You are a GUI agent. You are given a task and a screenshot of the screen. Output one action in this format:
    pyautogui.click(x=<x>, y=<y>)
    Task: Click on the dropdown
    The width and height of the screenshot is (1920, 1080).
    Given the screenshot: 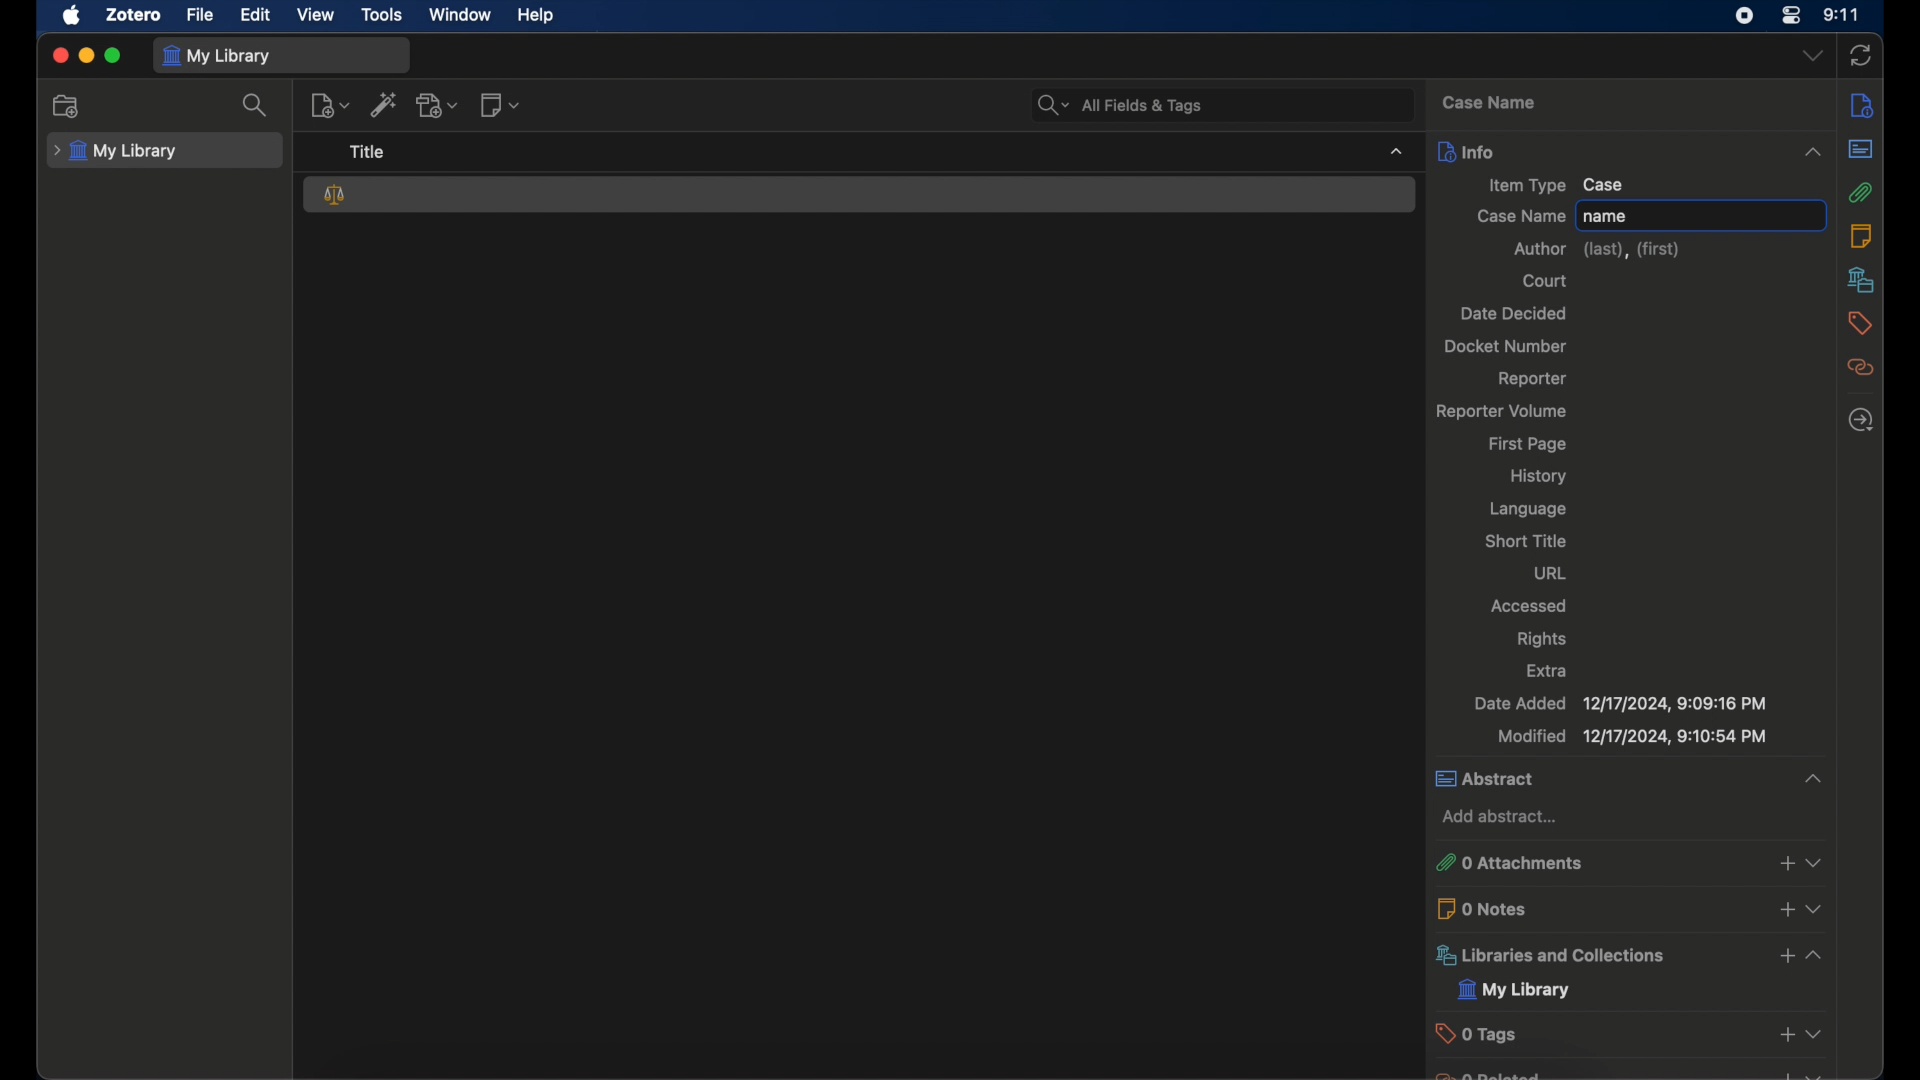 What is the action you would take?
    pyautogui.click(x=1810, y=56)
    